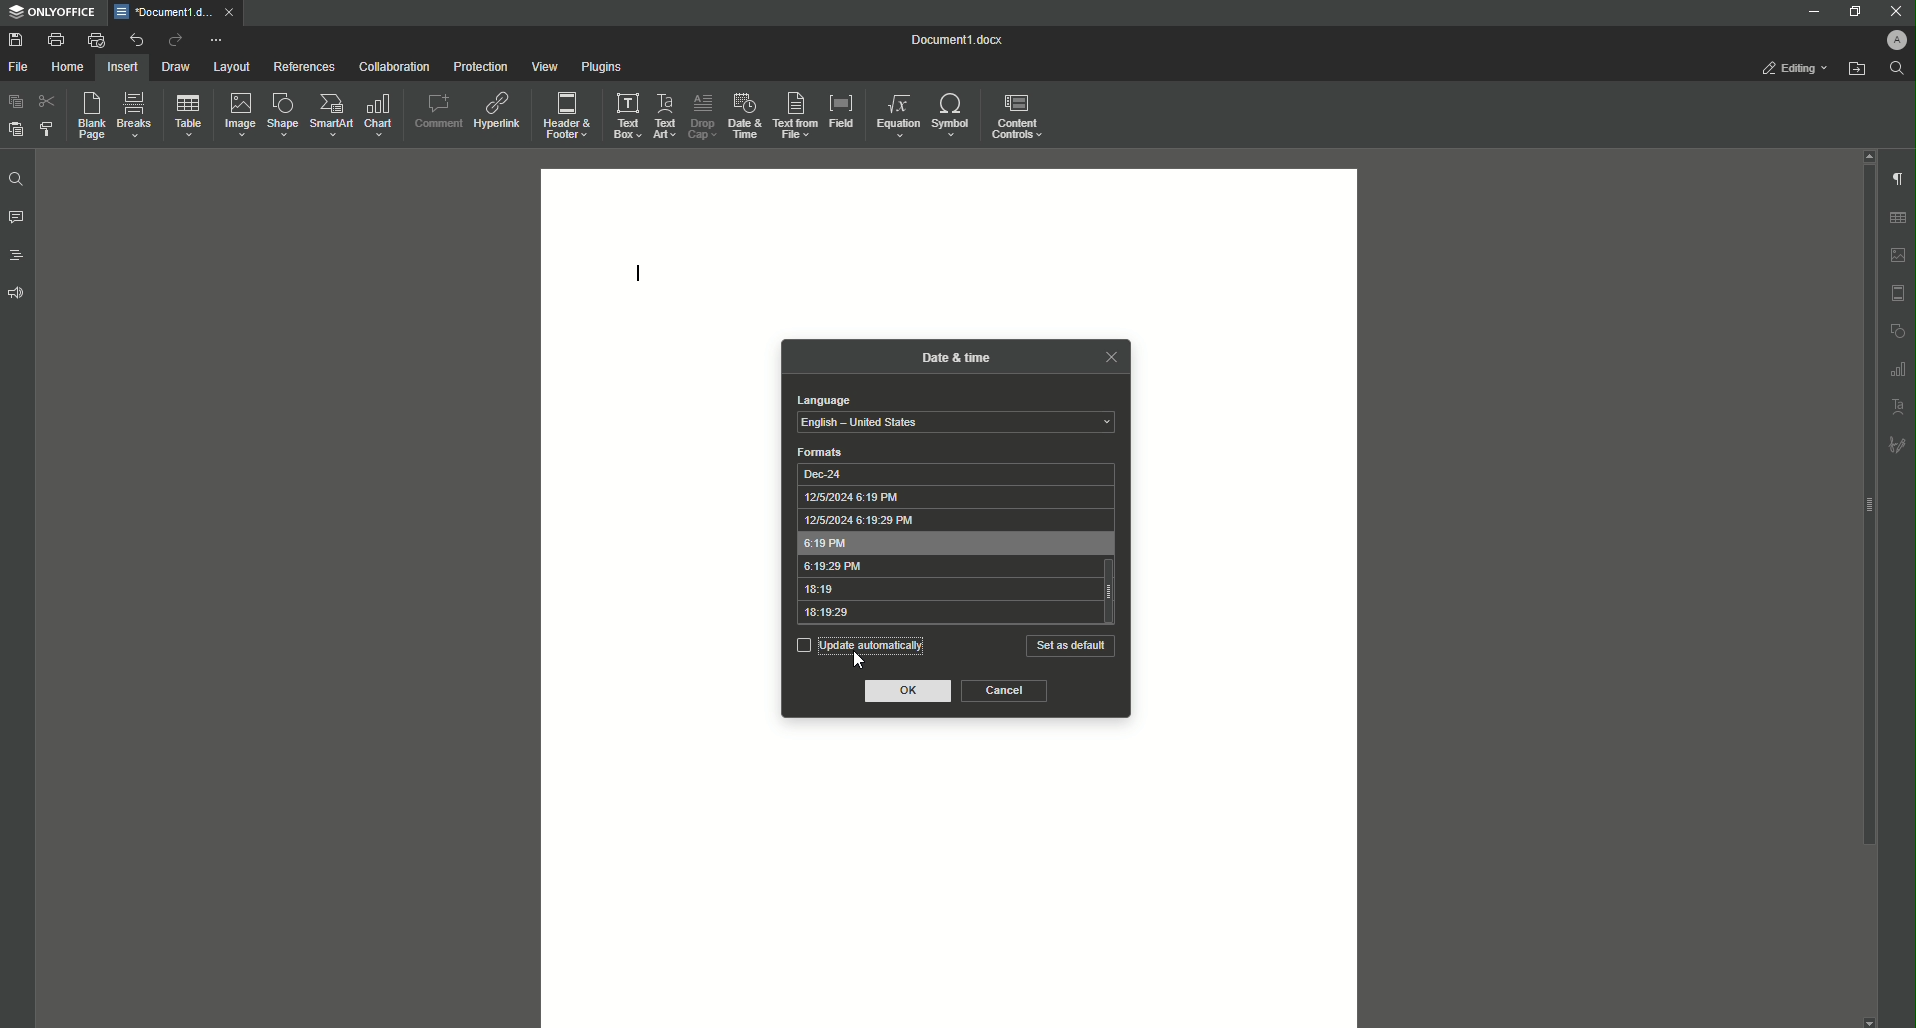  I want to click on Undo, so click(134, 39).